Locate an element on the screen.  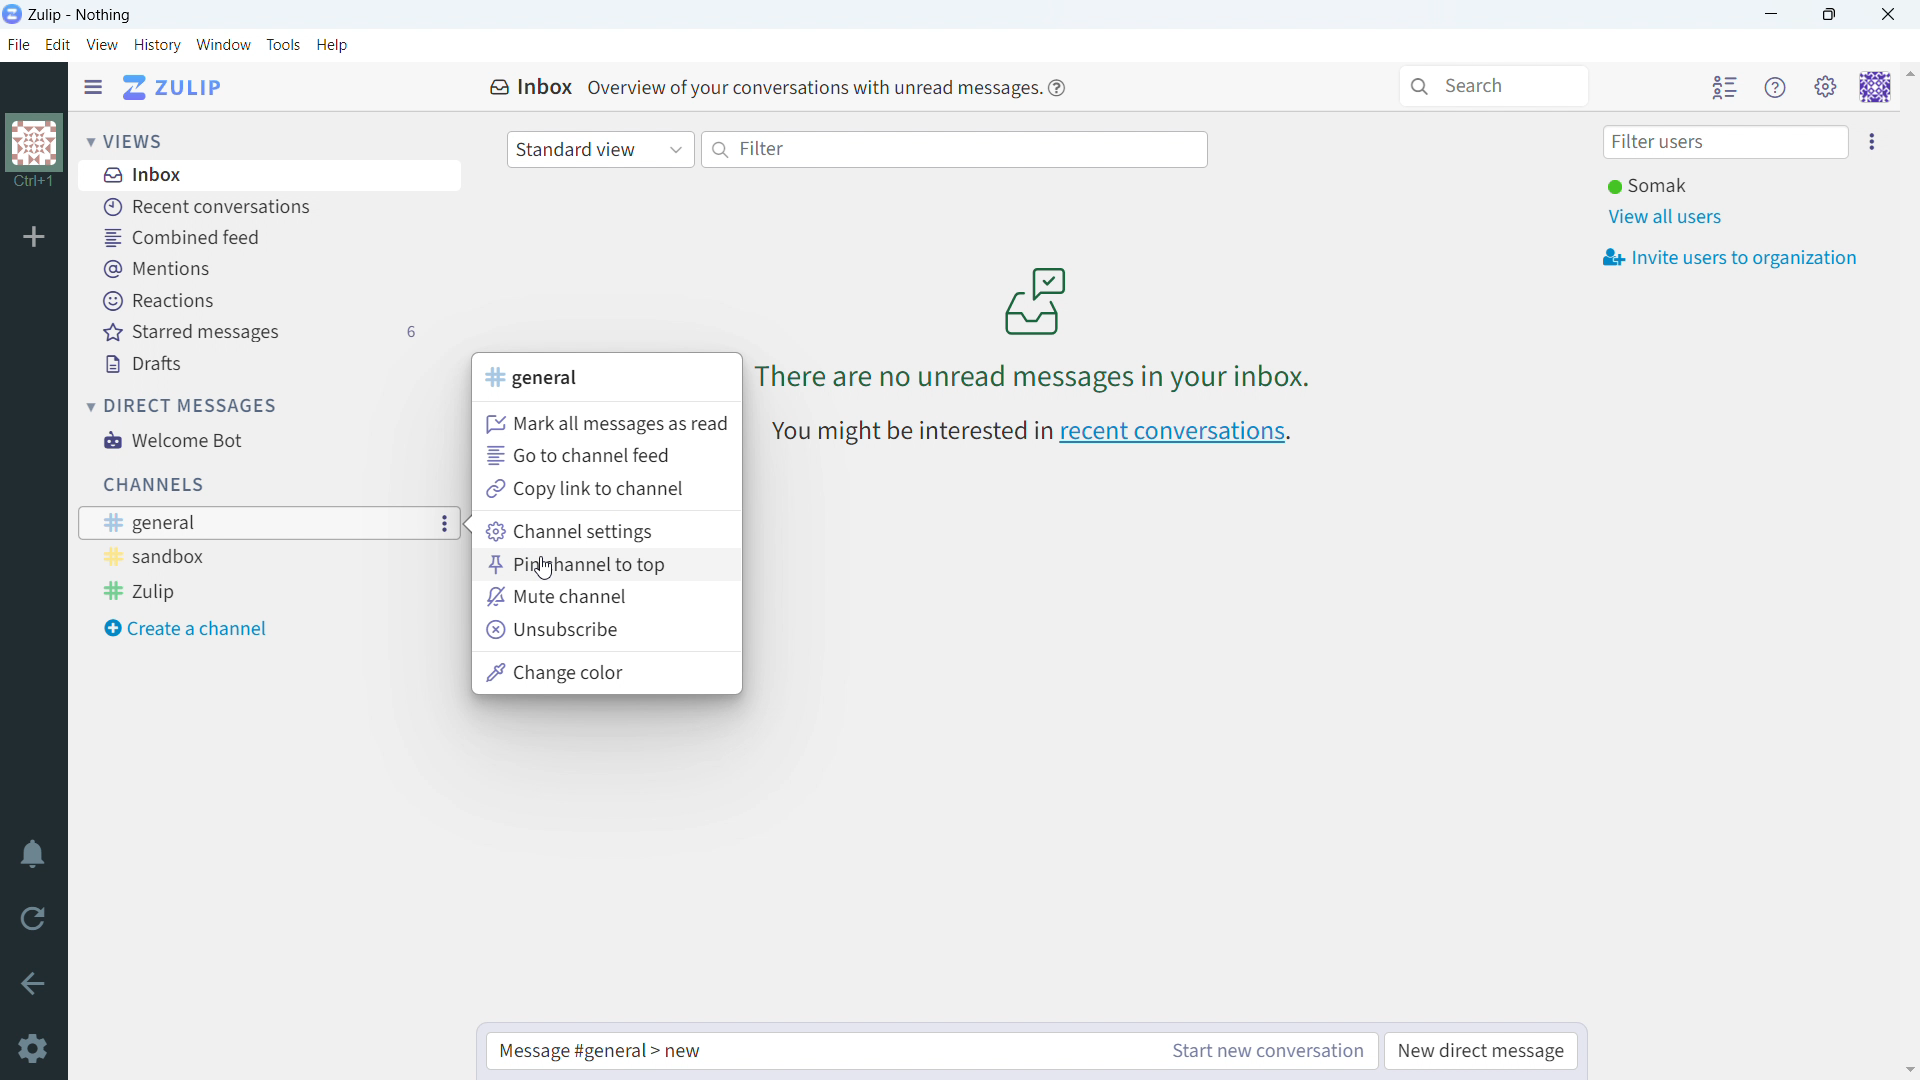
edit is located at coordinates (59, 44).